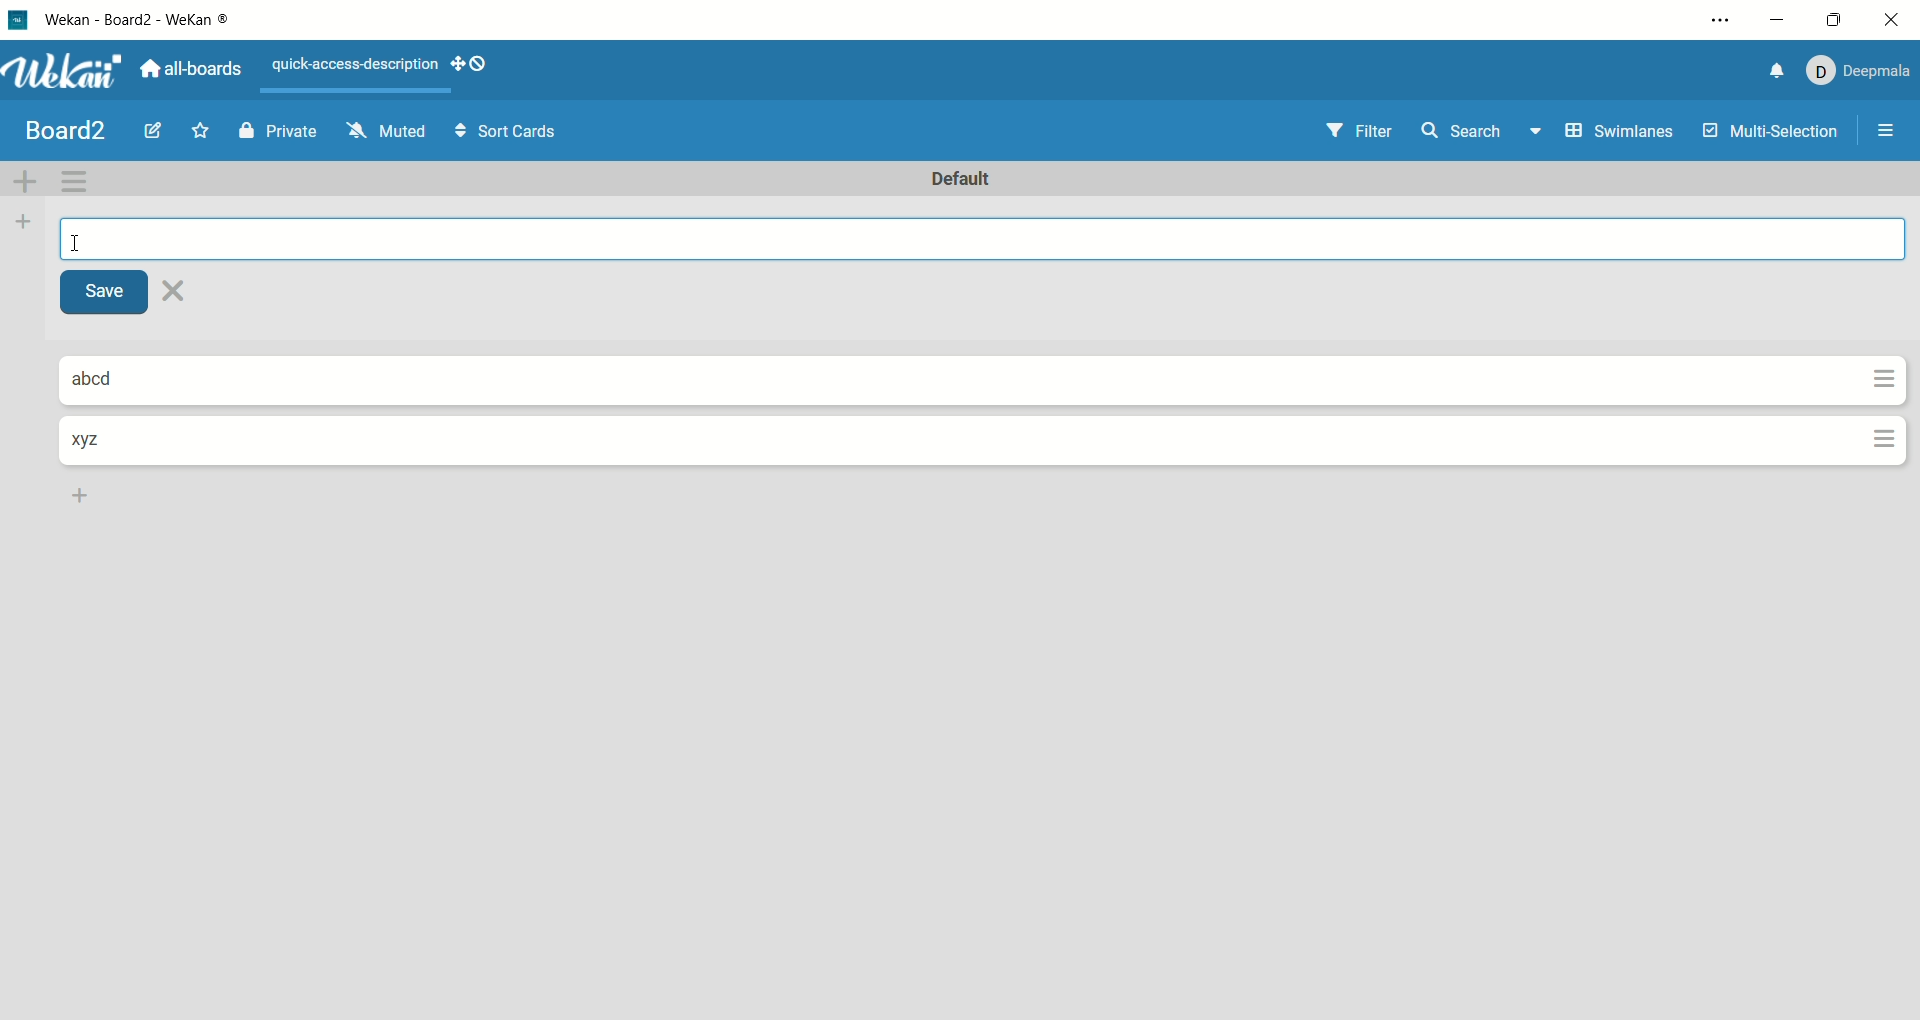 The image size is (1920, 1020). Describe the element at coordinates (1719, 23) in the screenshot. I see `settings and more` at that location.